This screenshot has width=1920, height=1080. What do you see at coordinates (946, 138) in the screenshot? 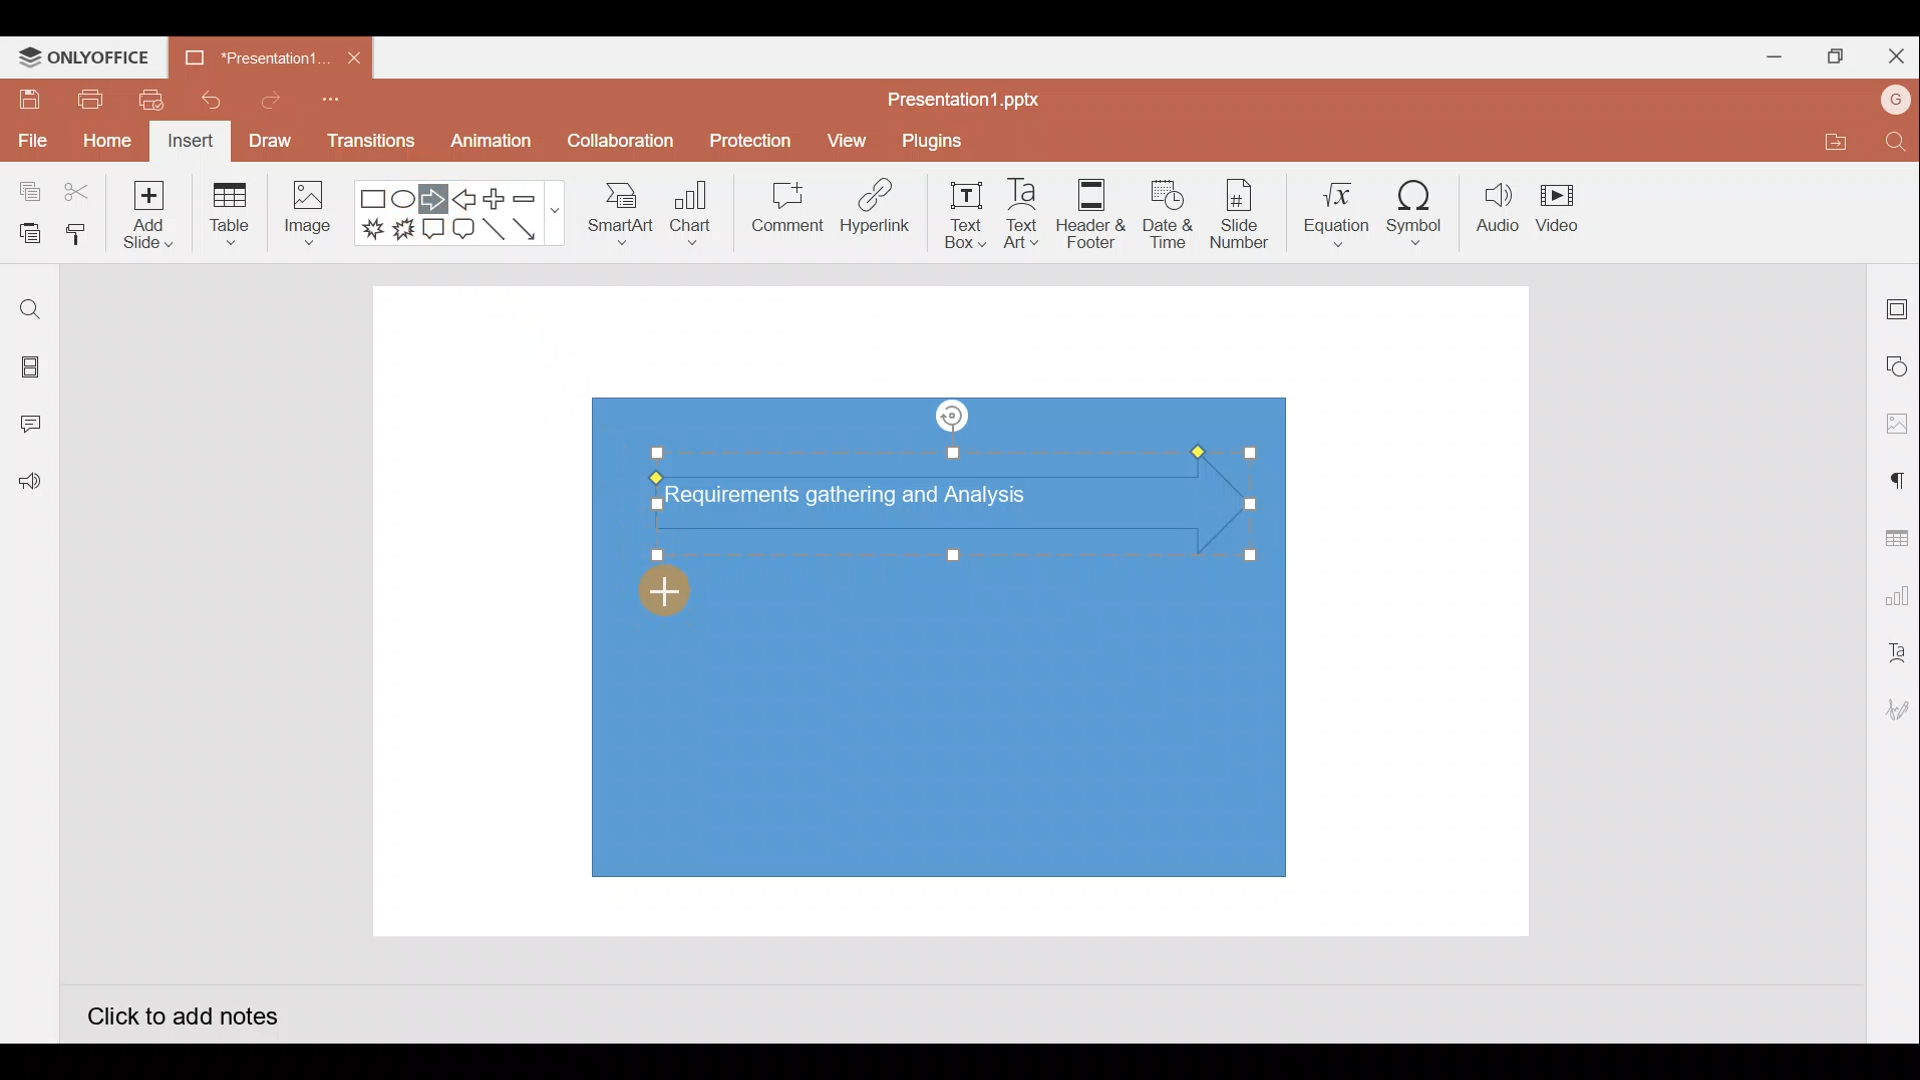
I see `Plugins` at bounding box center [946, 138].